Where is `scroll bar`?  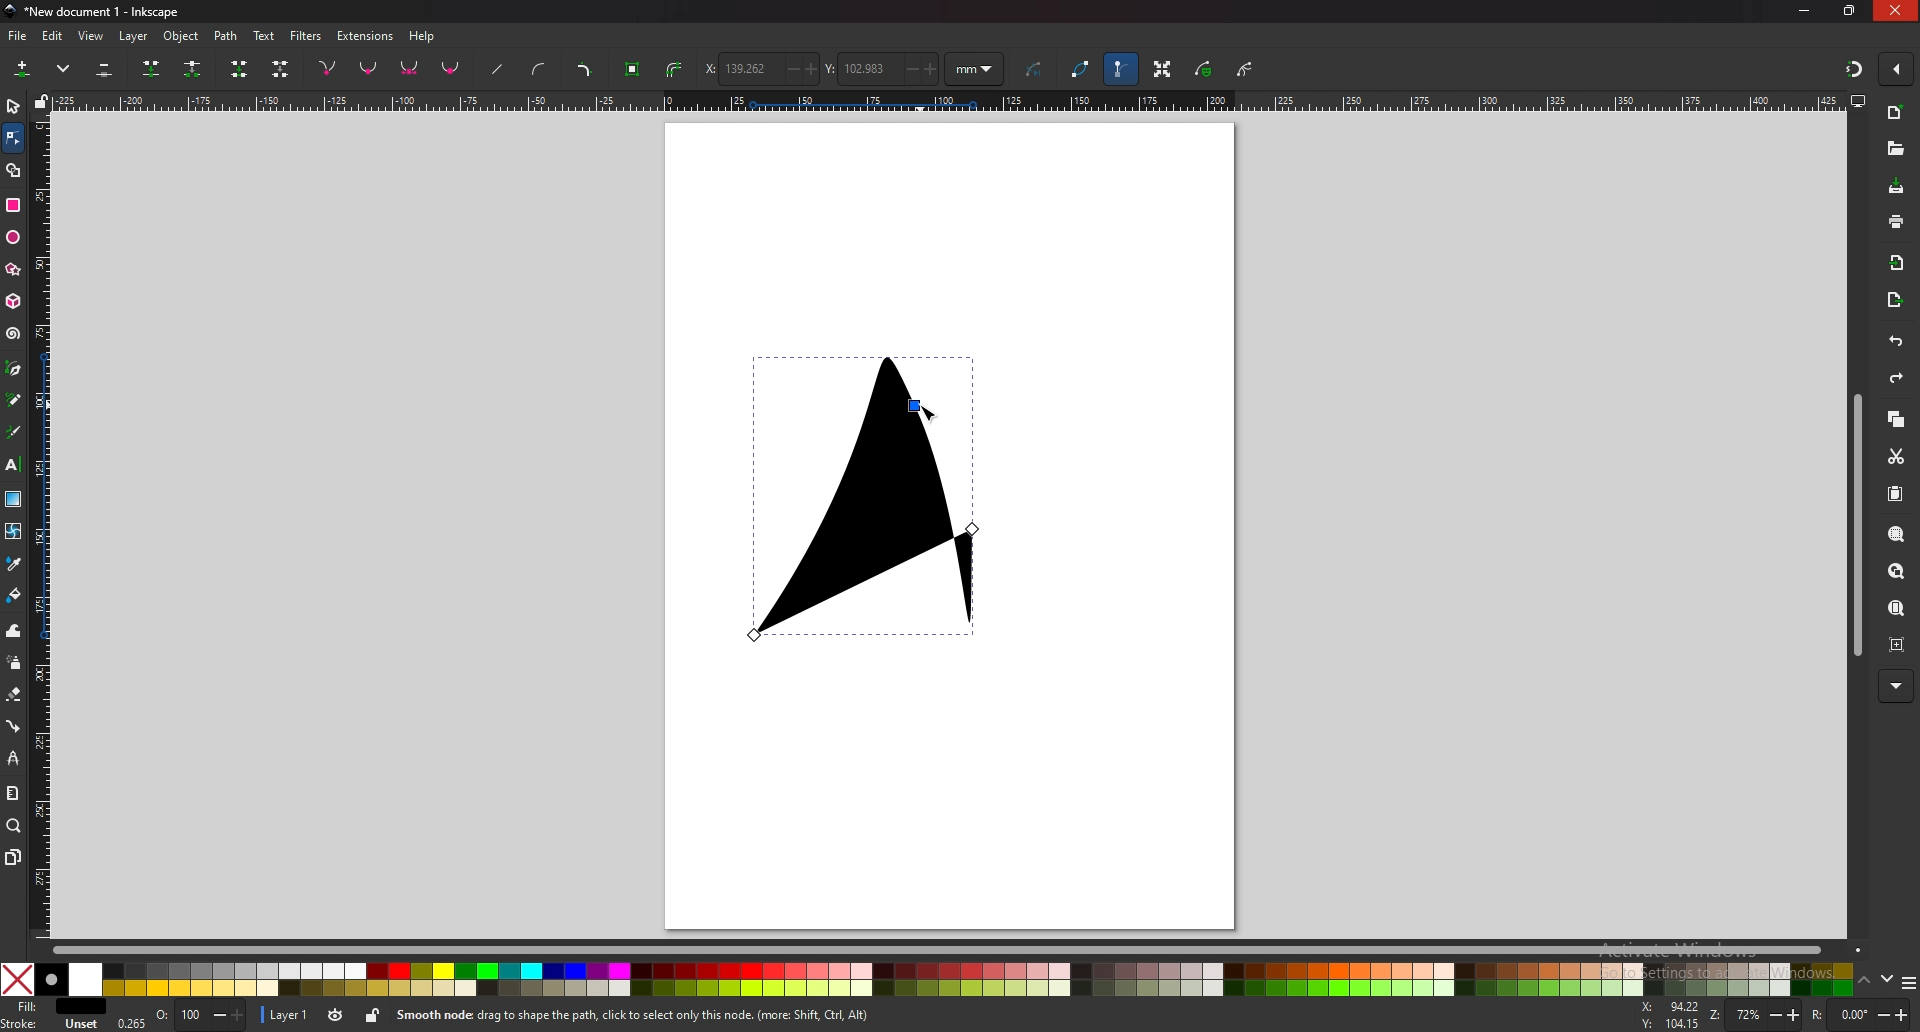
scroll bar is located at coordinates (1857, 526).